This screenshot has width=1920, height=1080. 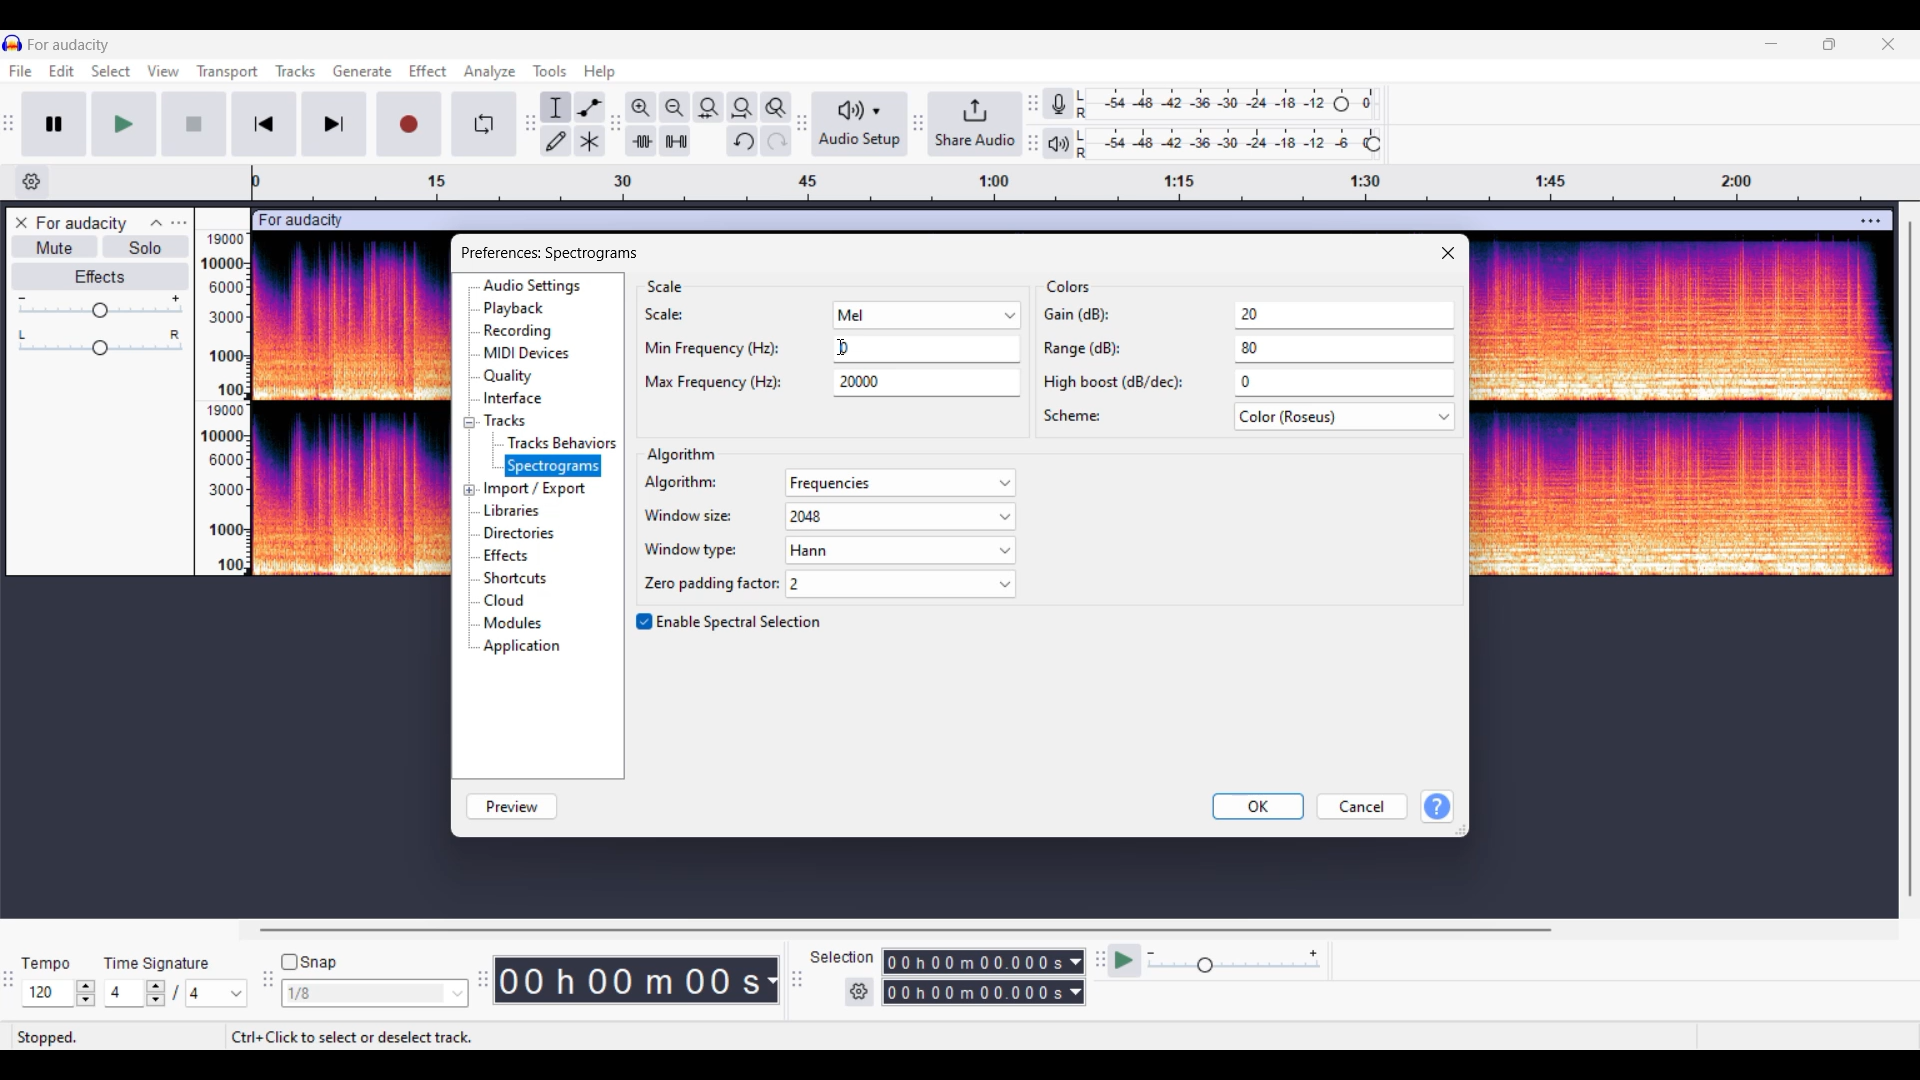 What do you see at coordinates (124, 124) in the screenshot?
I see `Play/Play once` at bounding box center [124, 124].